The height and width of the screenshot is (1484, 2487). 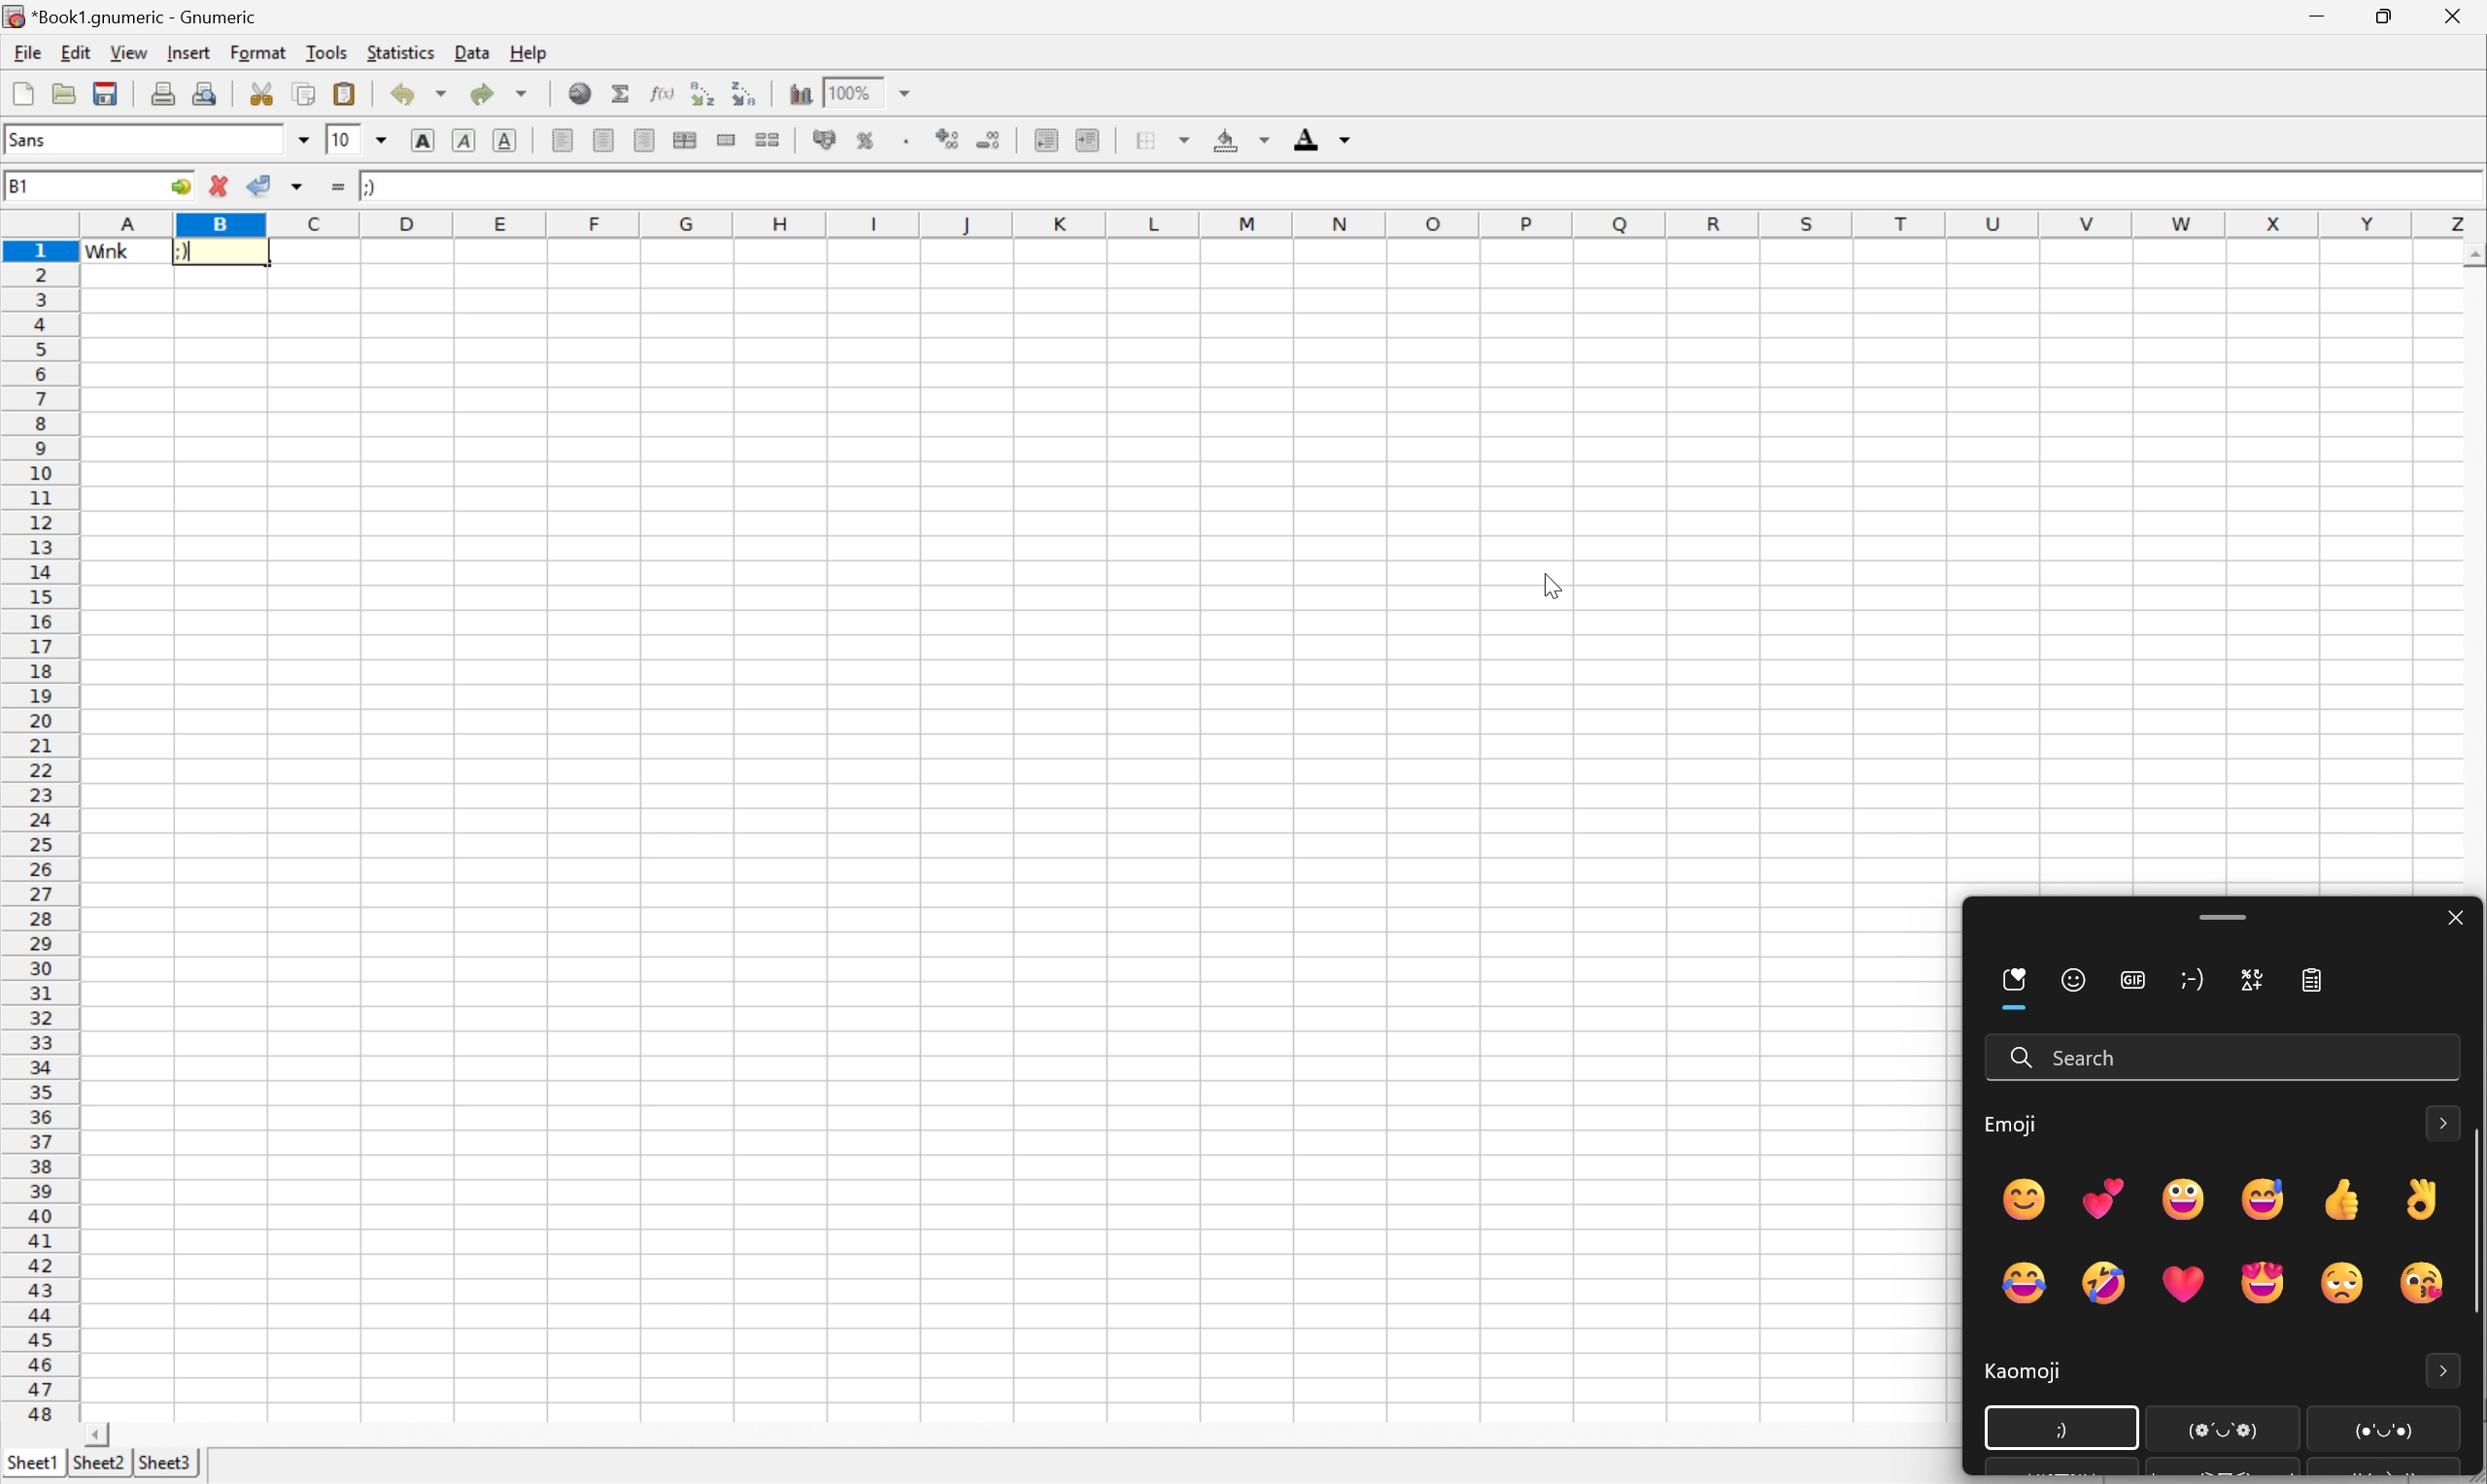 I want to click on cursor, so click(x=1549, y=588).